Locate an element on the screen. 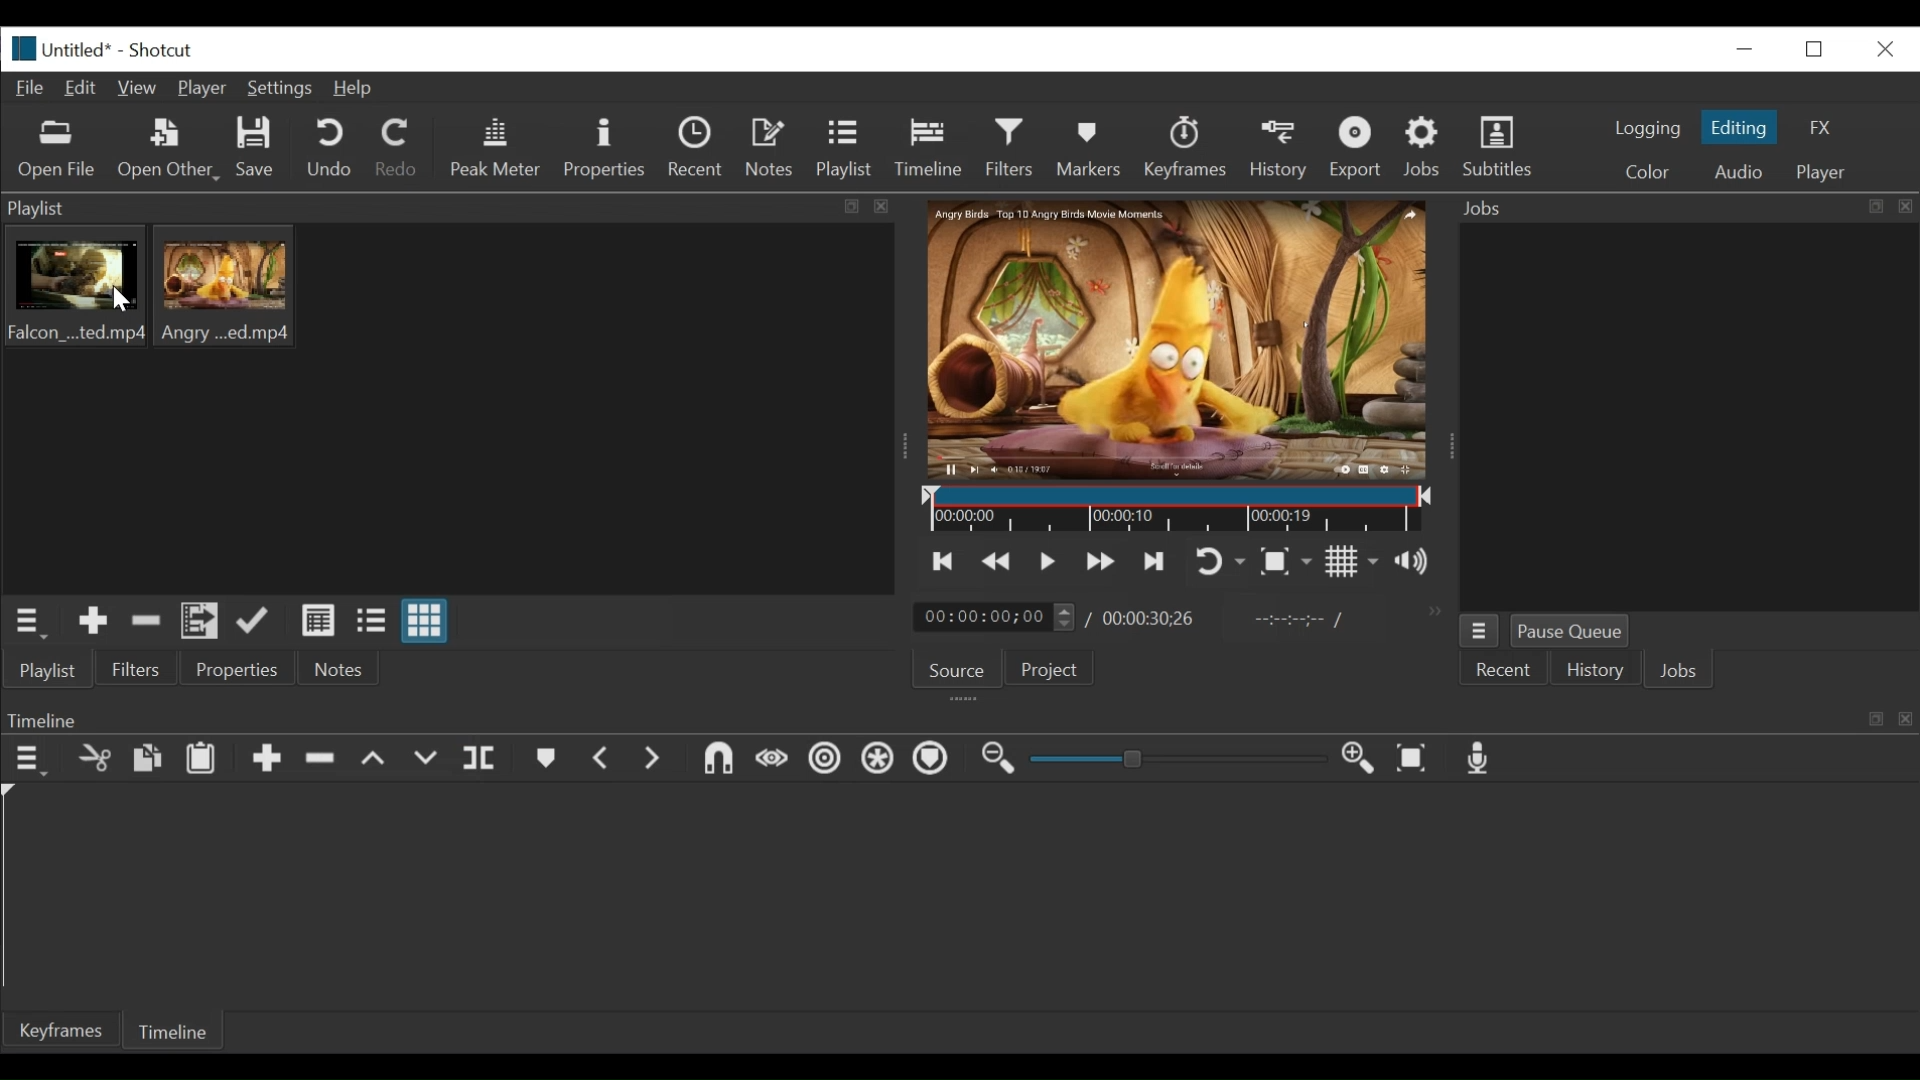 Image resolution: width=1920 pixels, height=1080 pixels. Remove cut is located at coordinates (323, 762).